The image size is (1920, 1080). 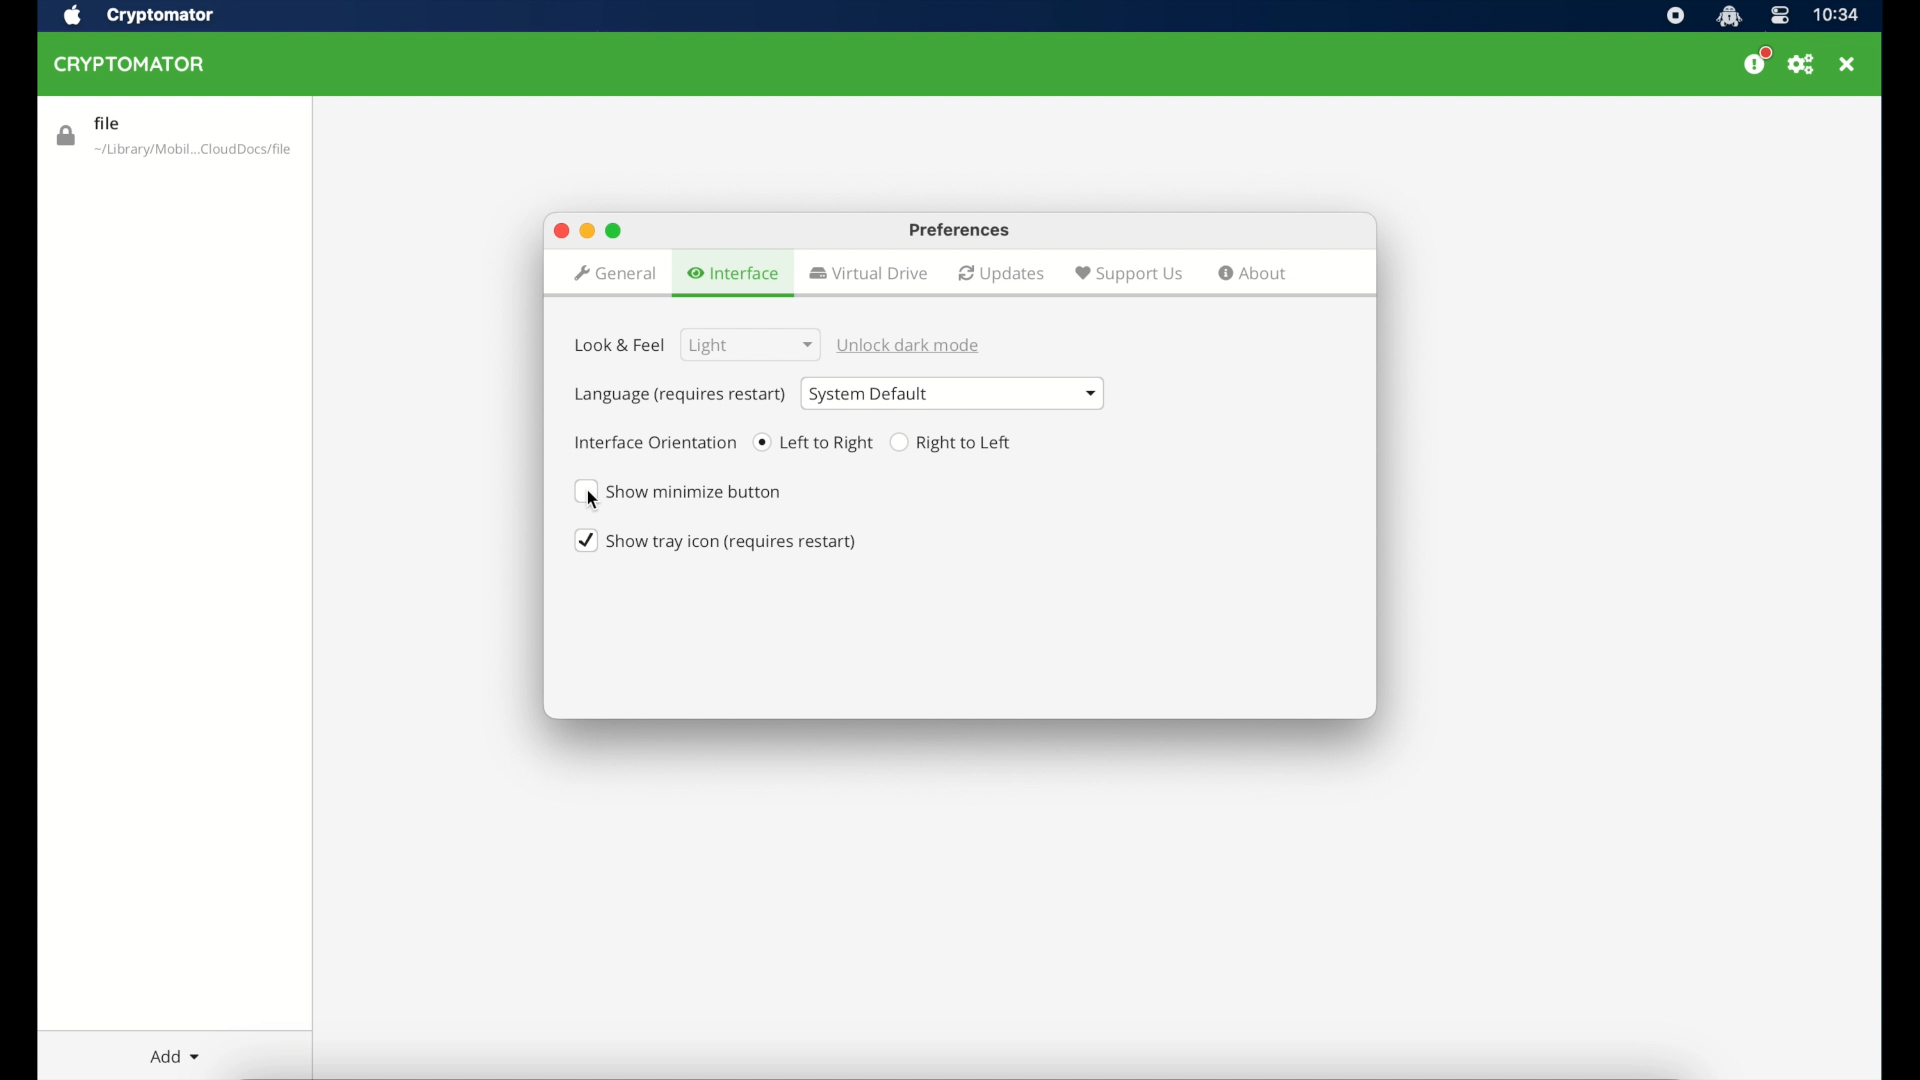 What do you see at coordinates (73, 15) in the screenshot?
I see `apple icon` at bounding box center [73, 15].